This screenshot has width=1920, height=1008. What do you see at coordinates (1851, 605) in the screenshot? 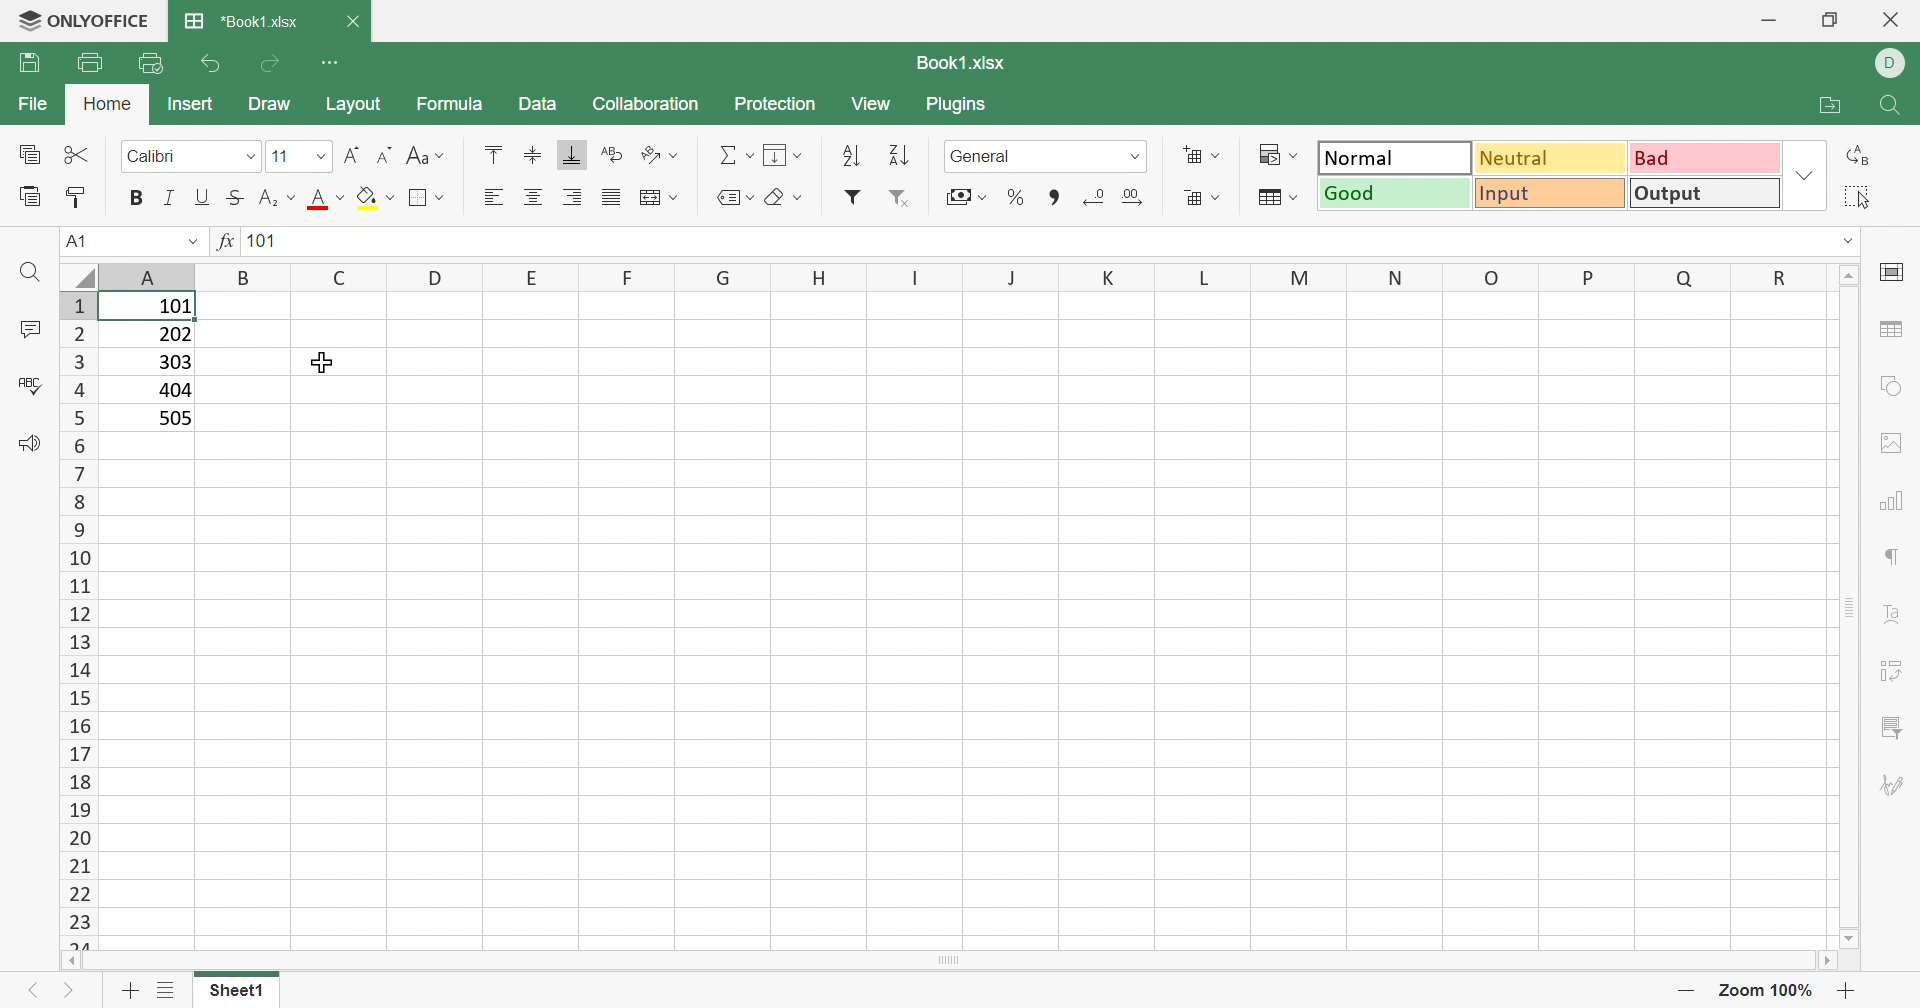
I see `Scroll Bar settings` at bounding box center [1851, 605].